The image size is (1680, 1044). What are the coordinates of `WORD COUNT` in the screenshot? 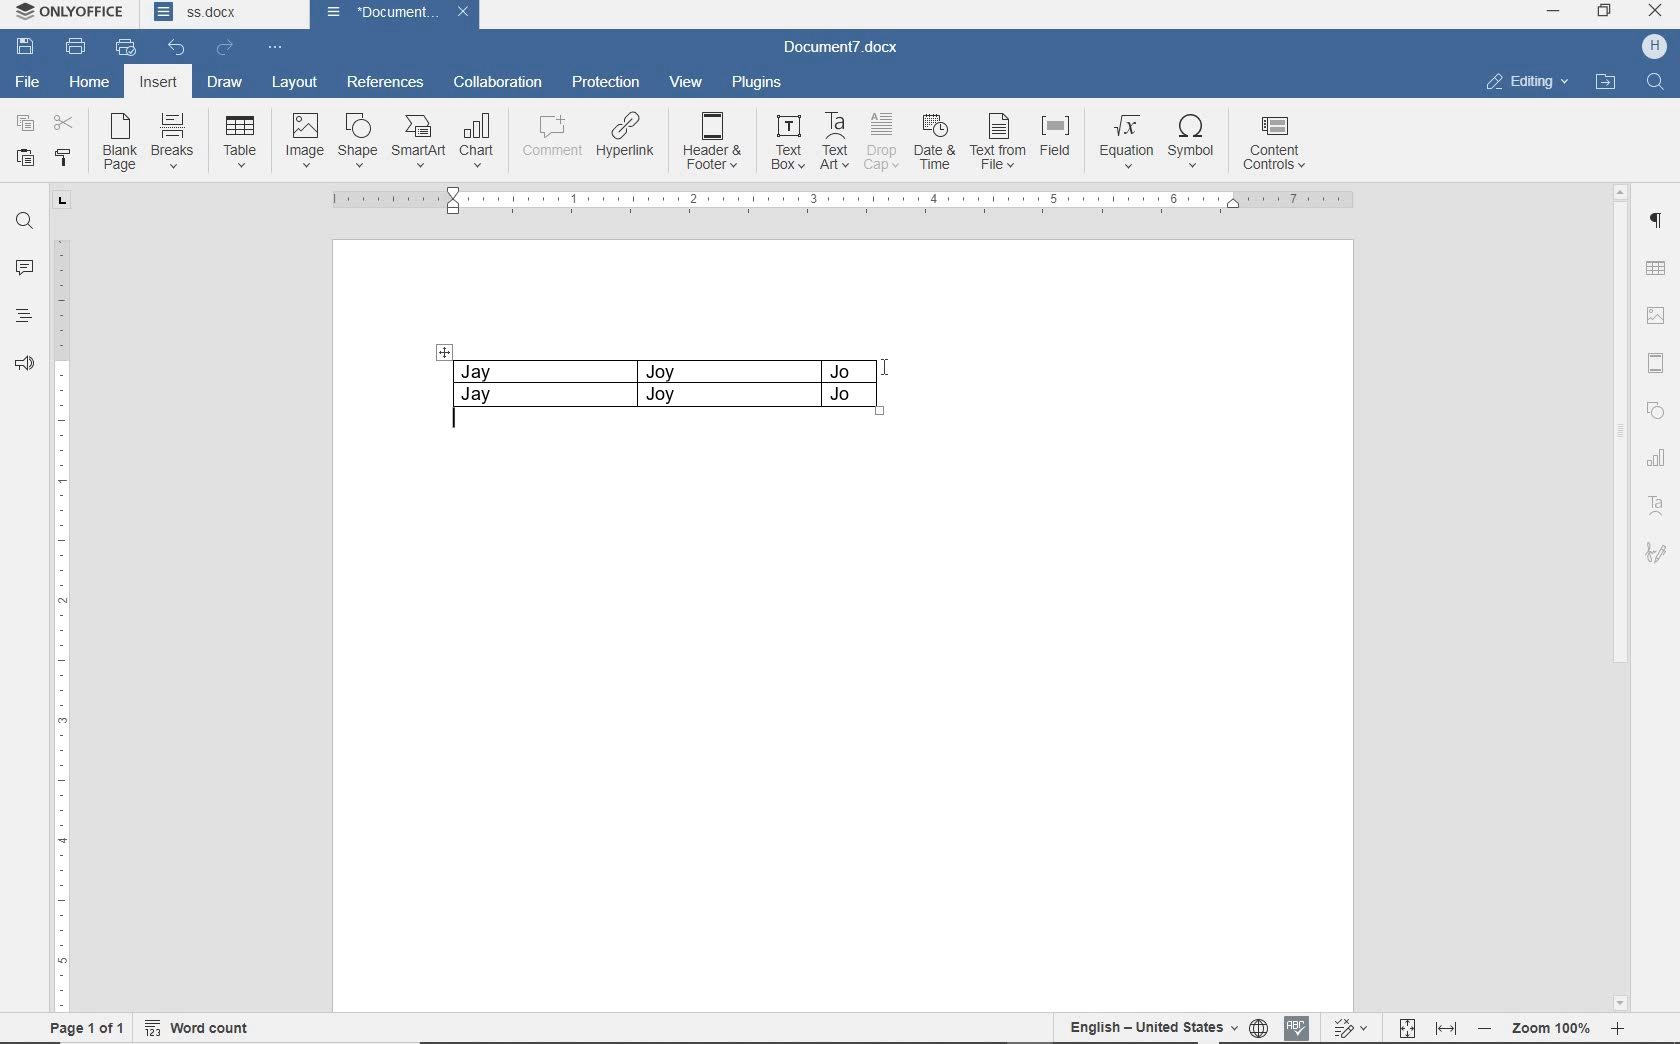 It's located at (201, 1025).